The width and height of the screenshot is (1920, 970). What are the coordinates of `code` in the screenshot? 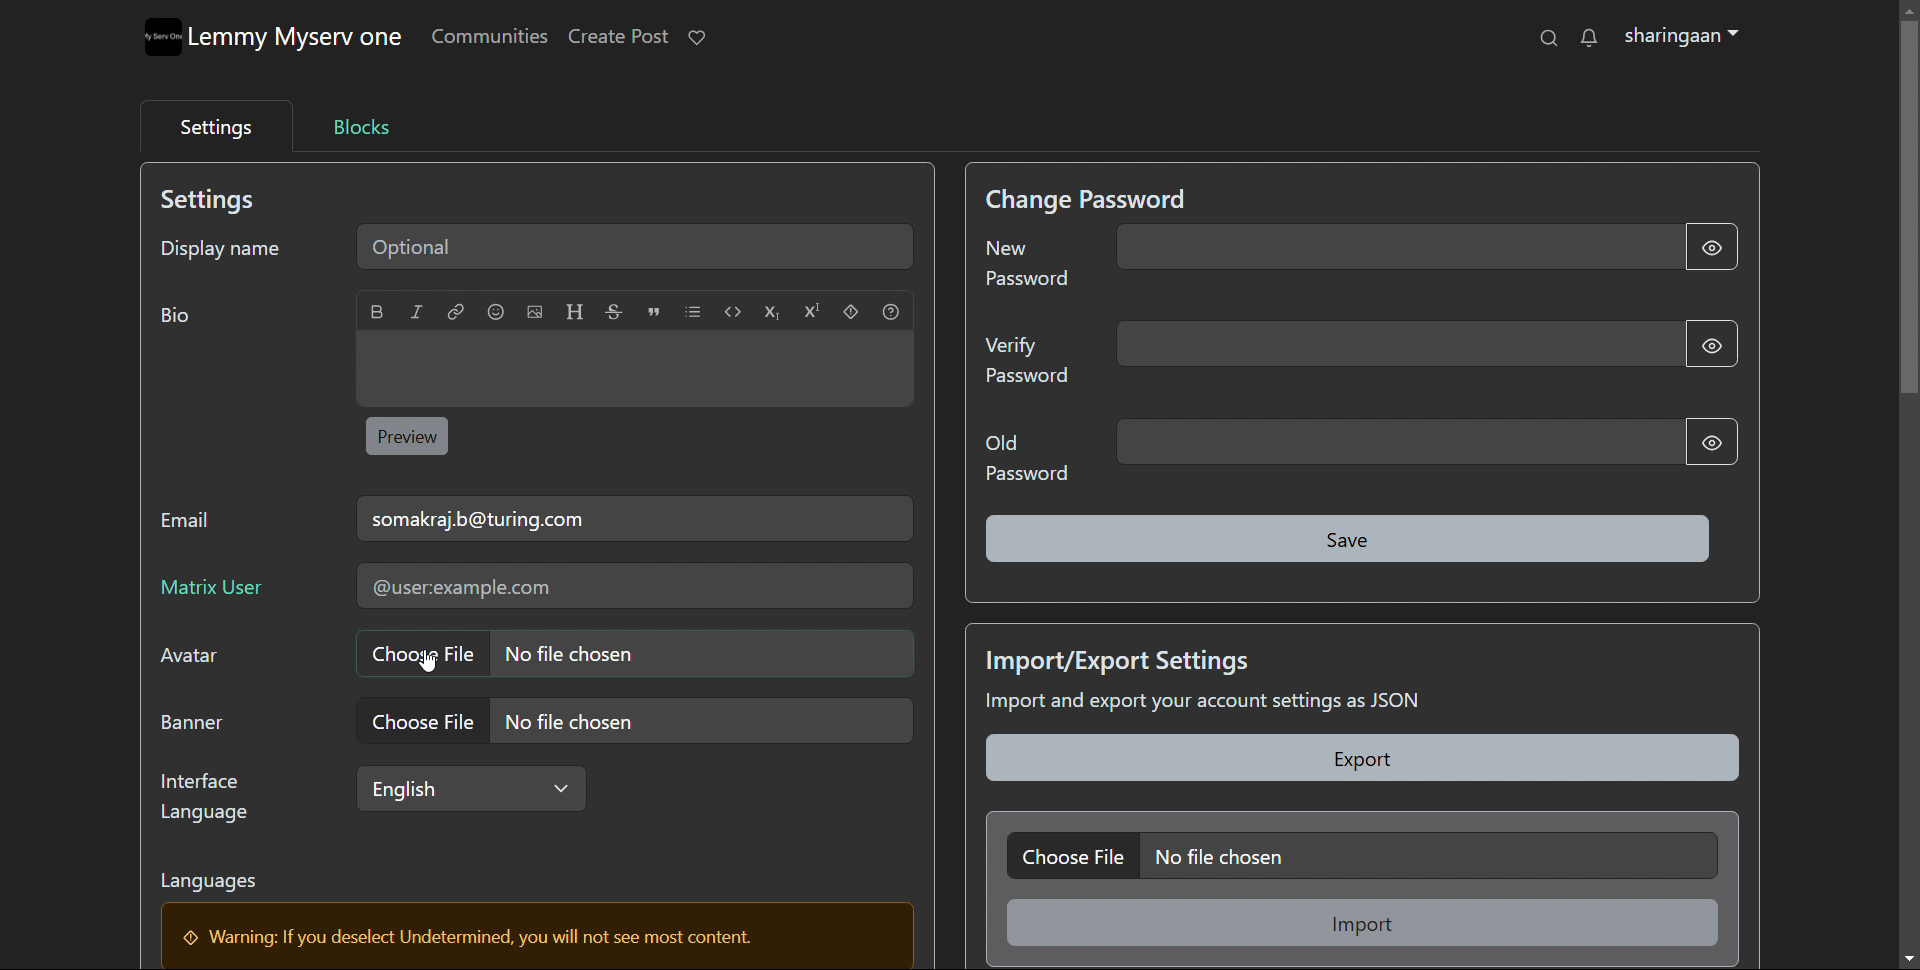 It's located at (732, 312).